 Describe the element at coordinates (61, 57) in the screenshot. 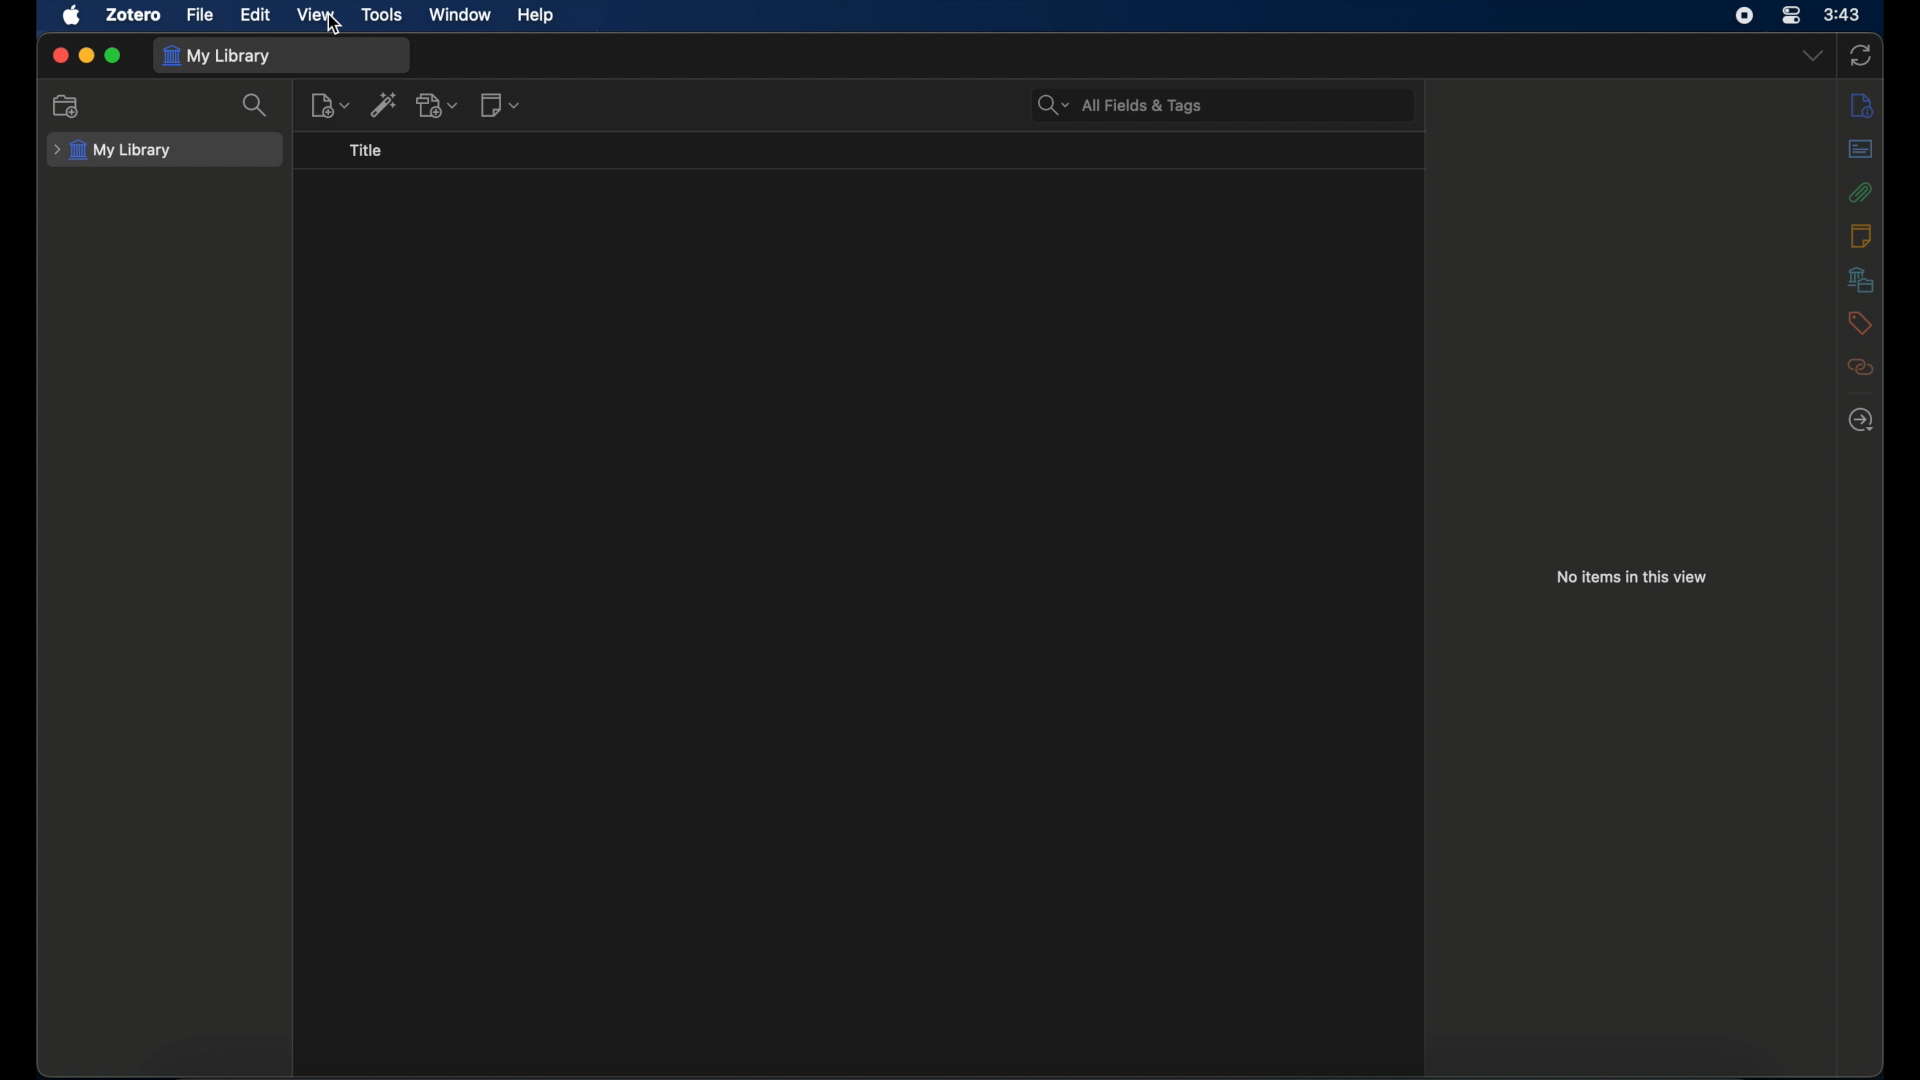

I see `close` at that location.